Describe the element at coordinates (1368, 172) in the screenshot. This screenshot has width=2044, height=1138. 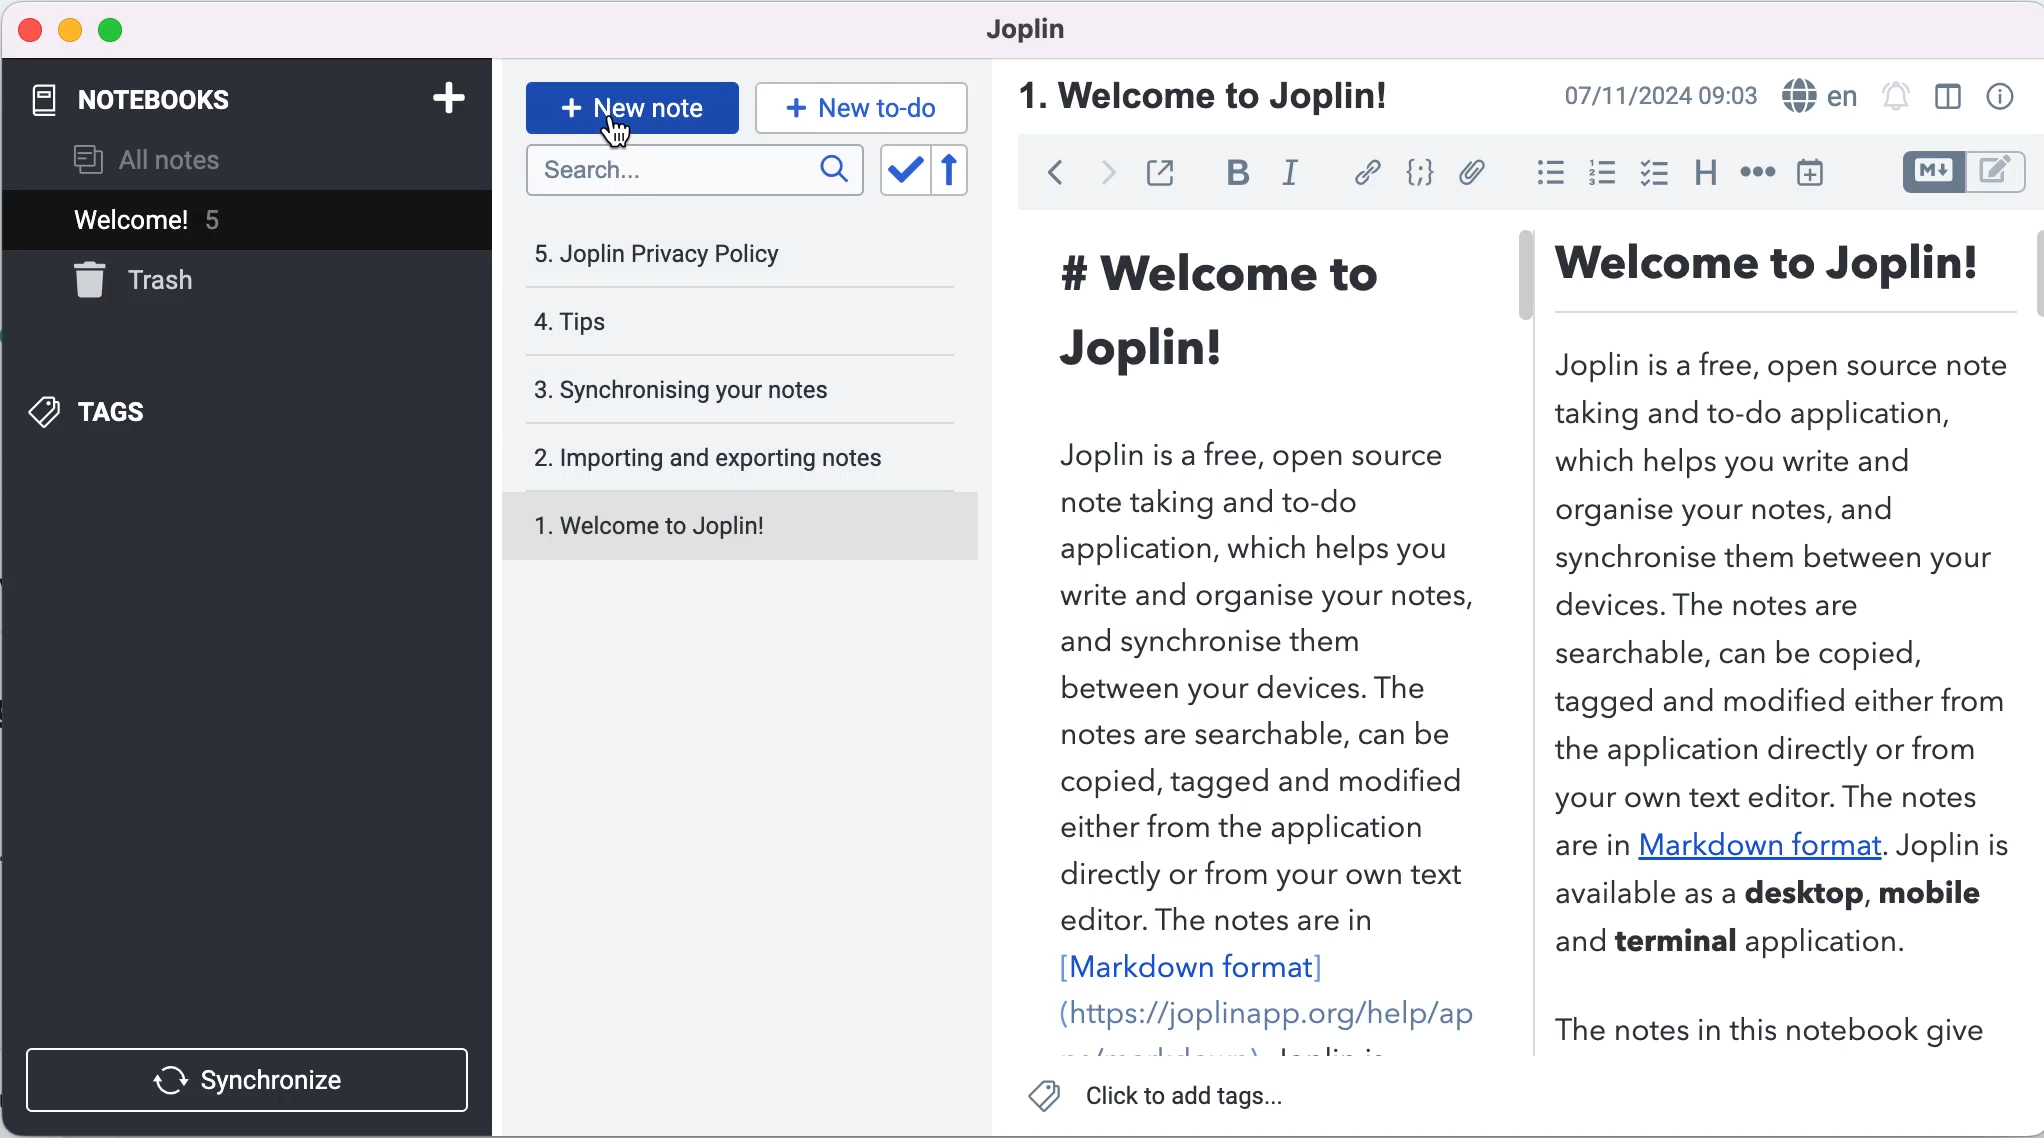
I see `hyperlink` at that location.